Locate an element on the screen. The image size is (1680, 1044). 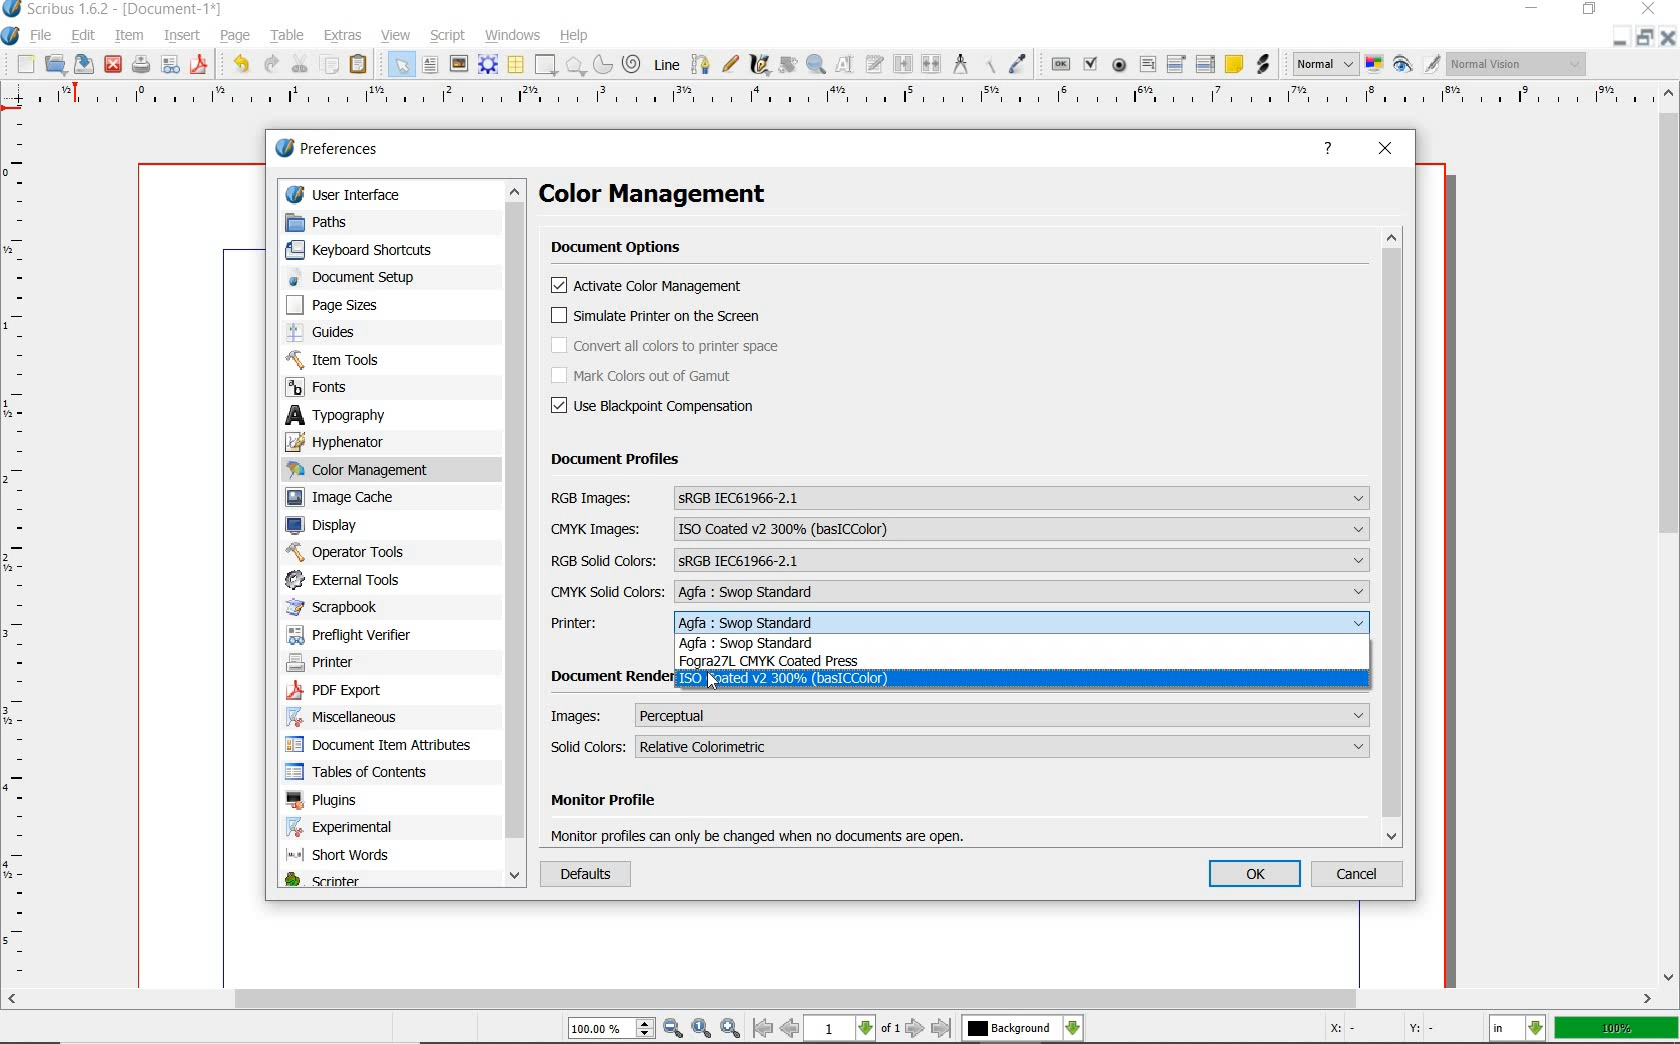
scrollbar is located at coordinates (829, 999).